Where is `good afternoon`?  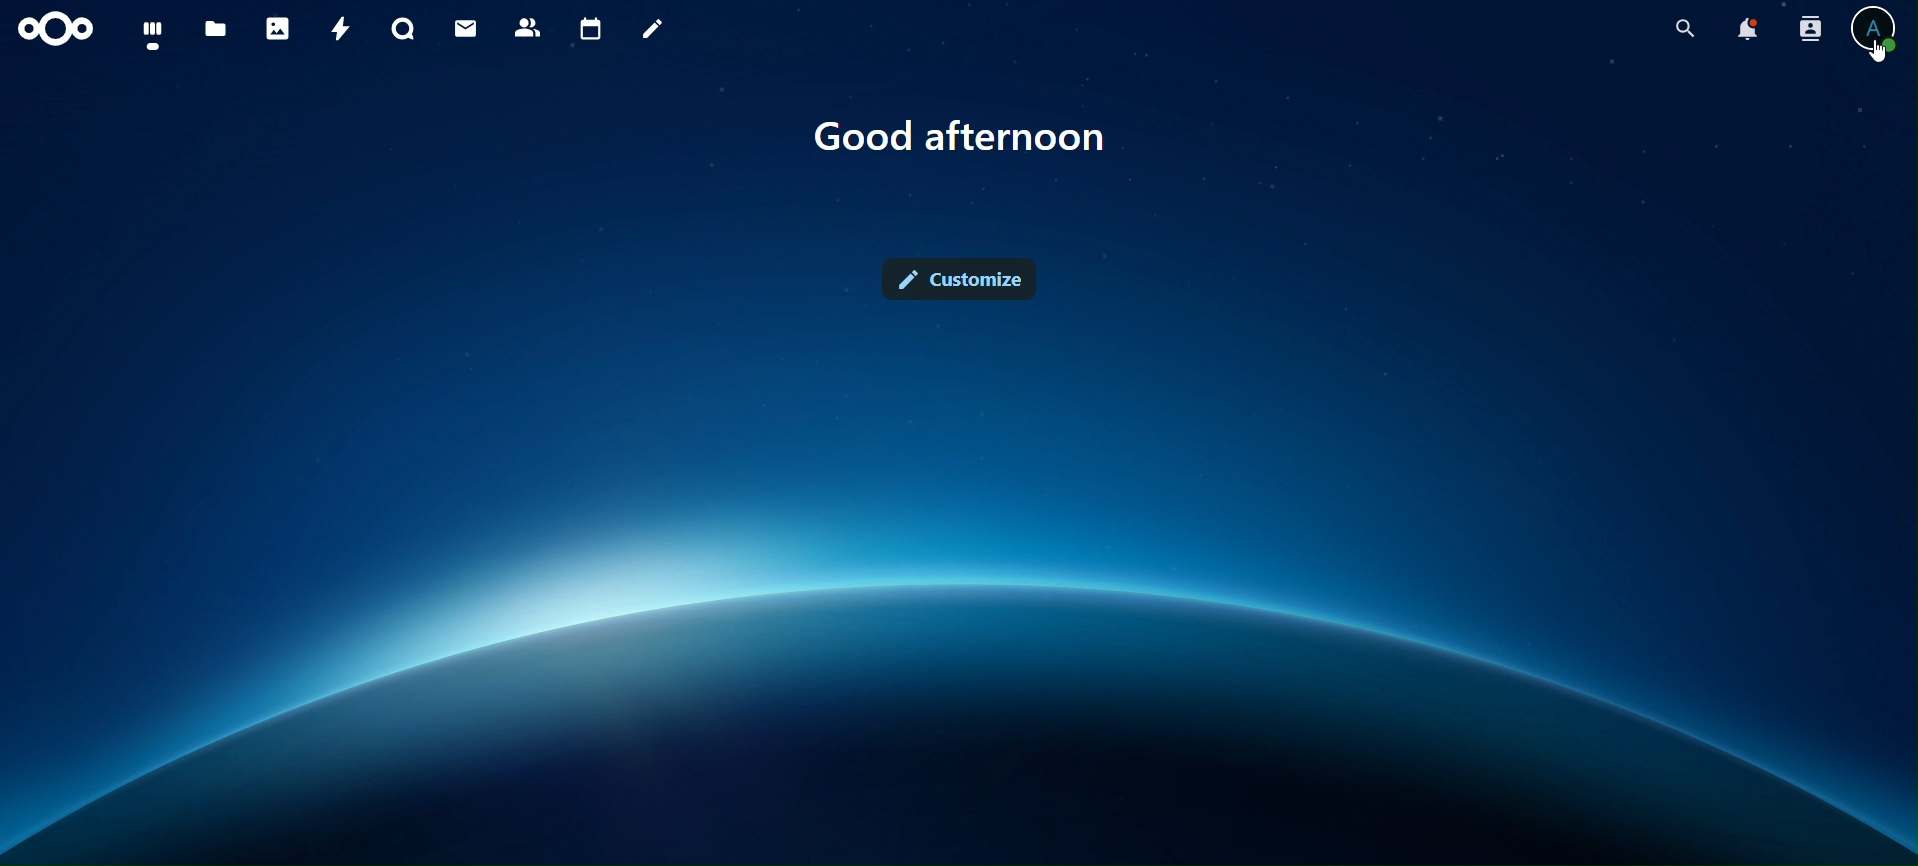
good afternoon is located at coordinates (971, 142).